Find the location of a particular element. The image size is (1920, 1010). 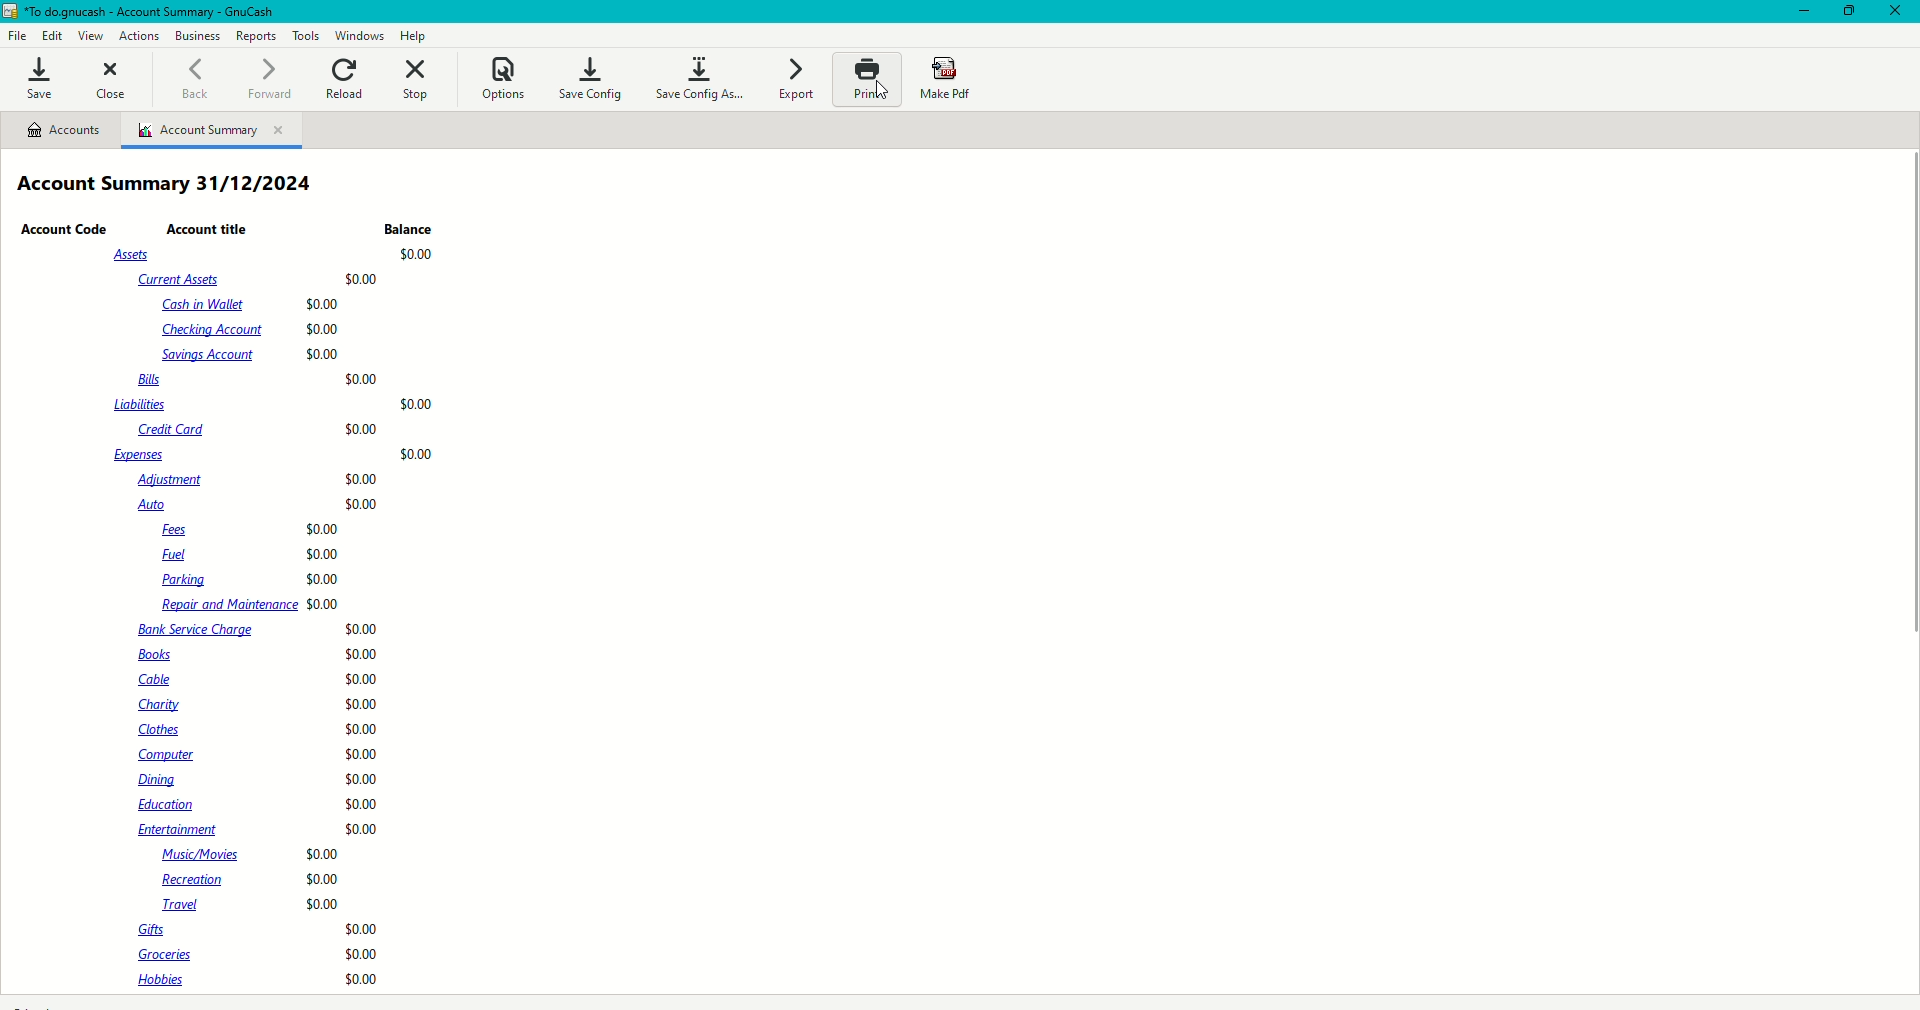

Edit is located at coordinates (54, 36).